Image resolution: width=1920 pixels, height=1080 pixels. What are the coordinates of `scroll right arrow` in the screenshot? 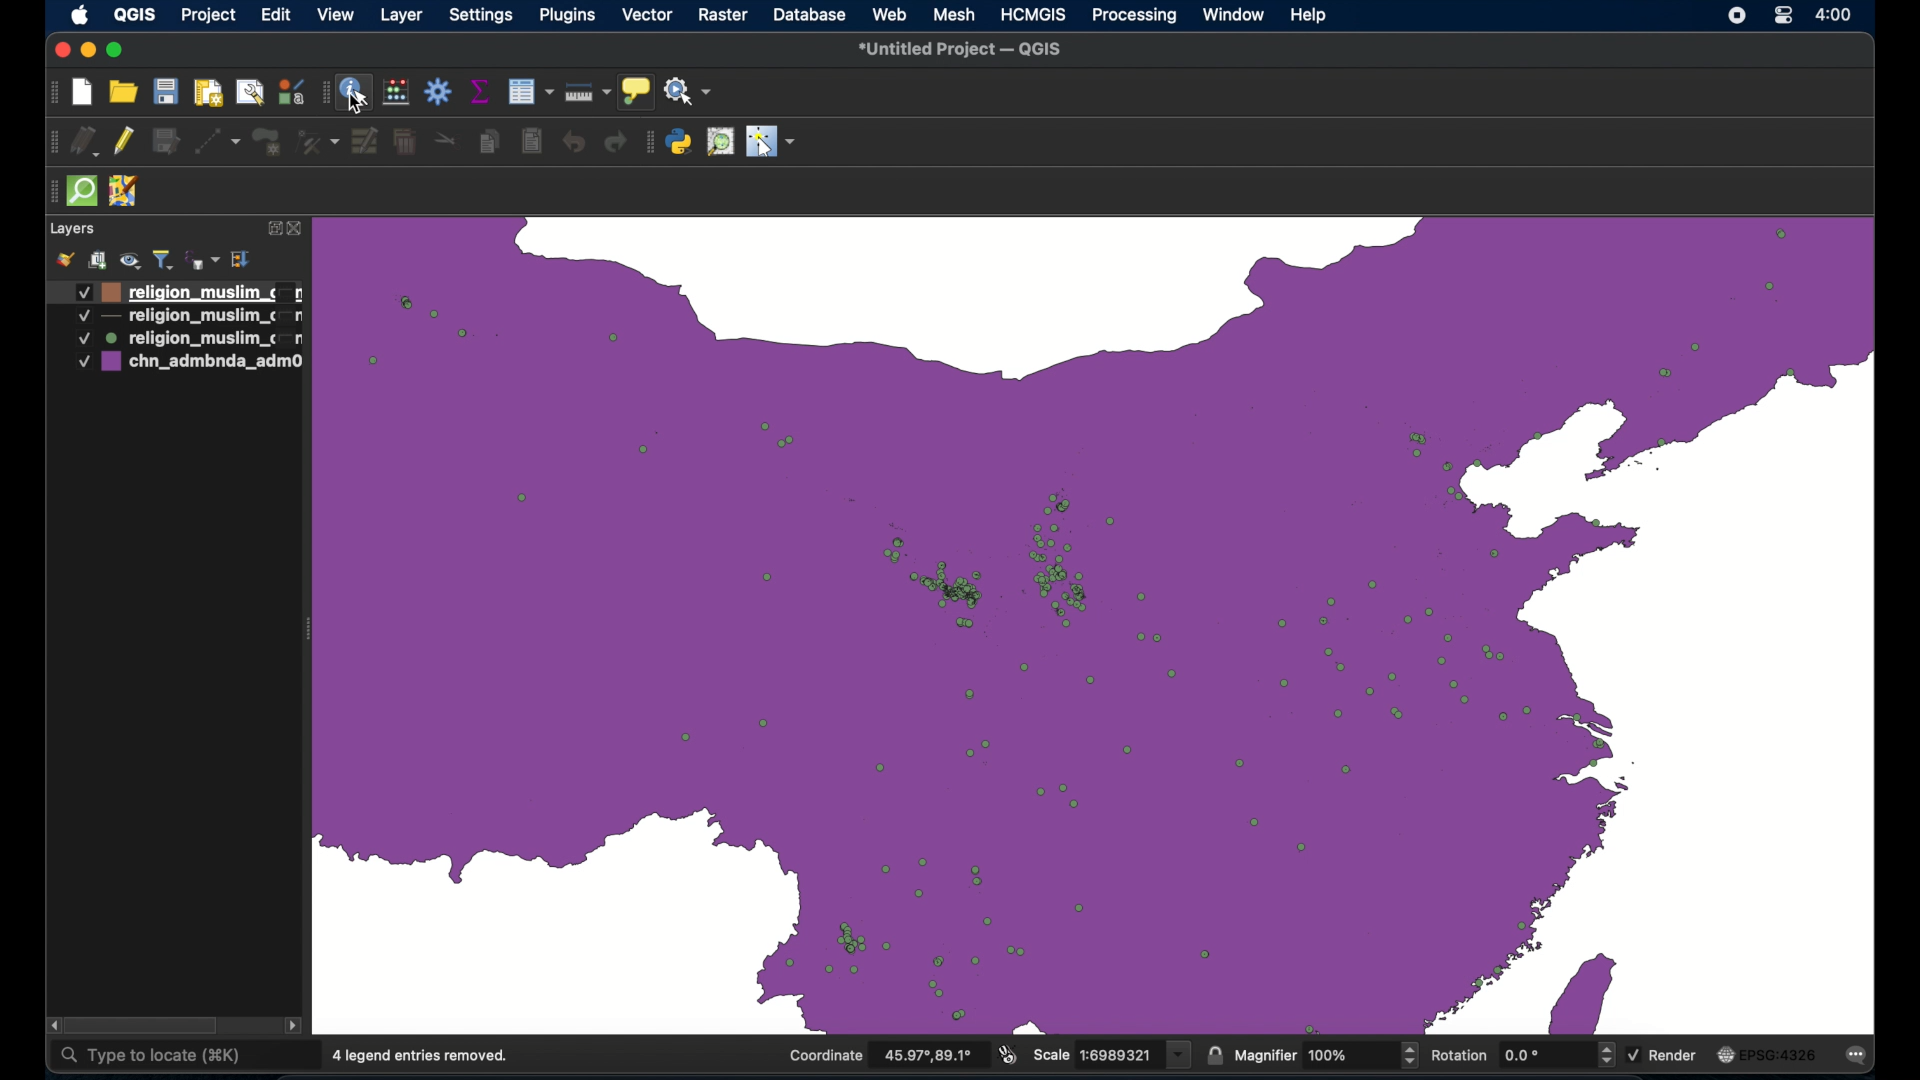 It's located at (295, 1028).